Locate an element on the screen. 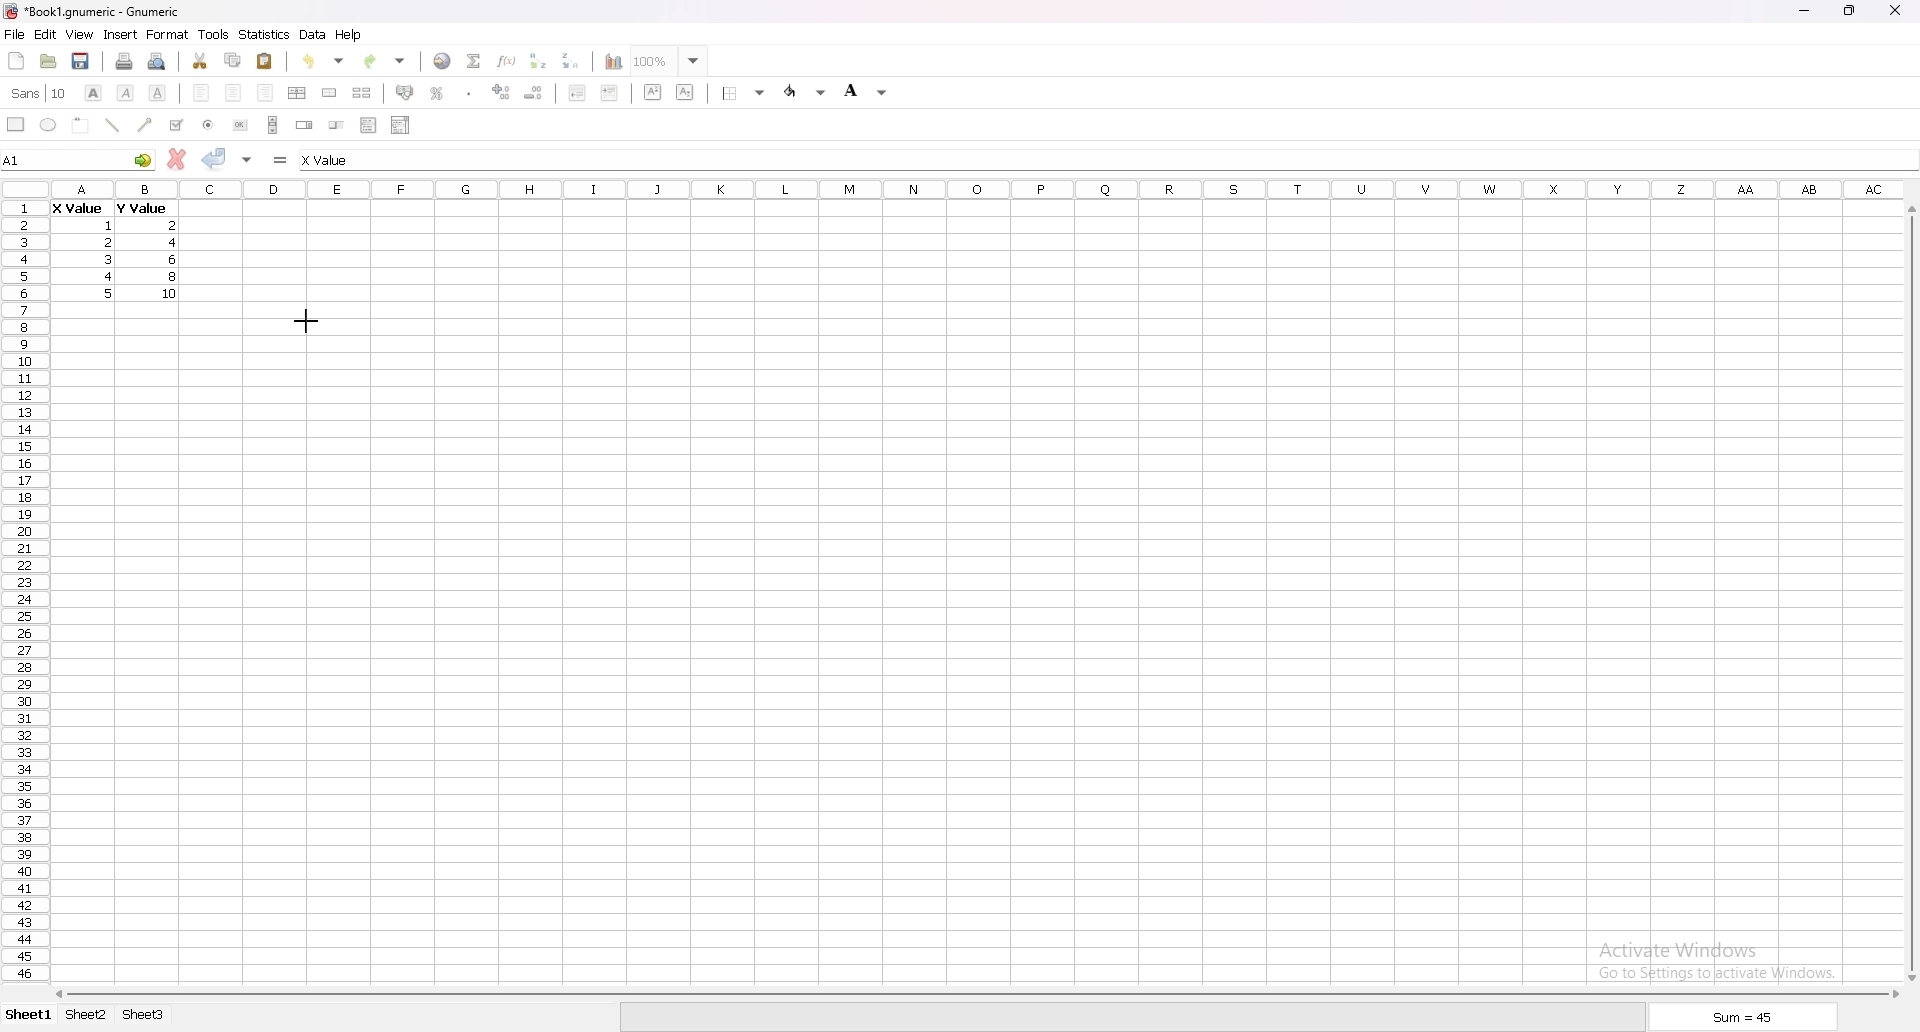  tools is located at coordinates (213, 34).